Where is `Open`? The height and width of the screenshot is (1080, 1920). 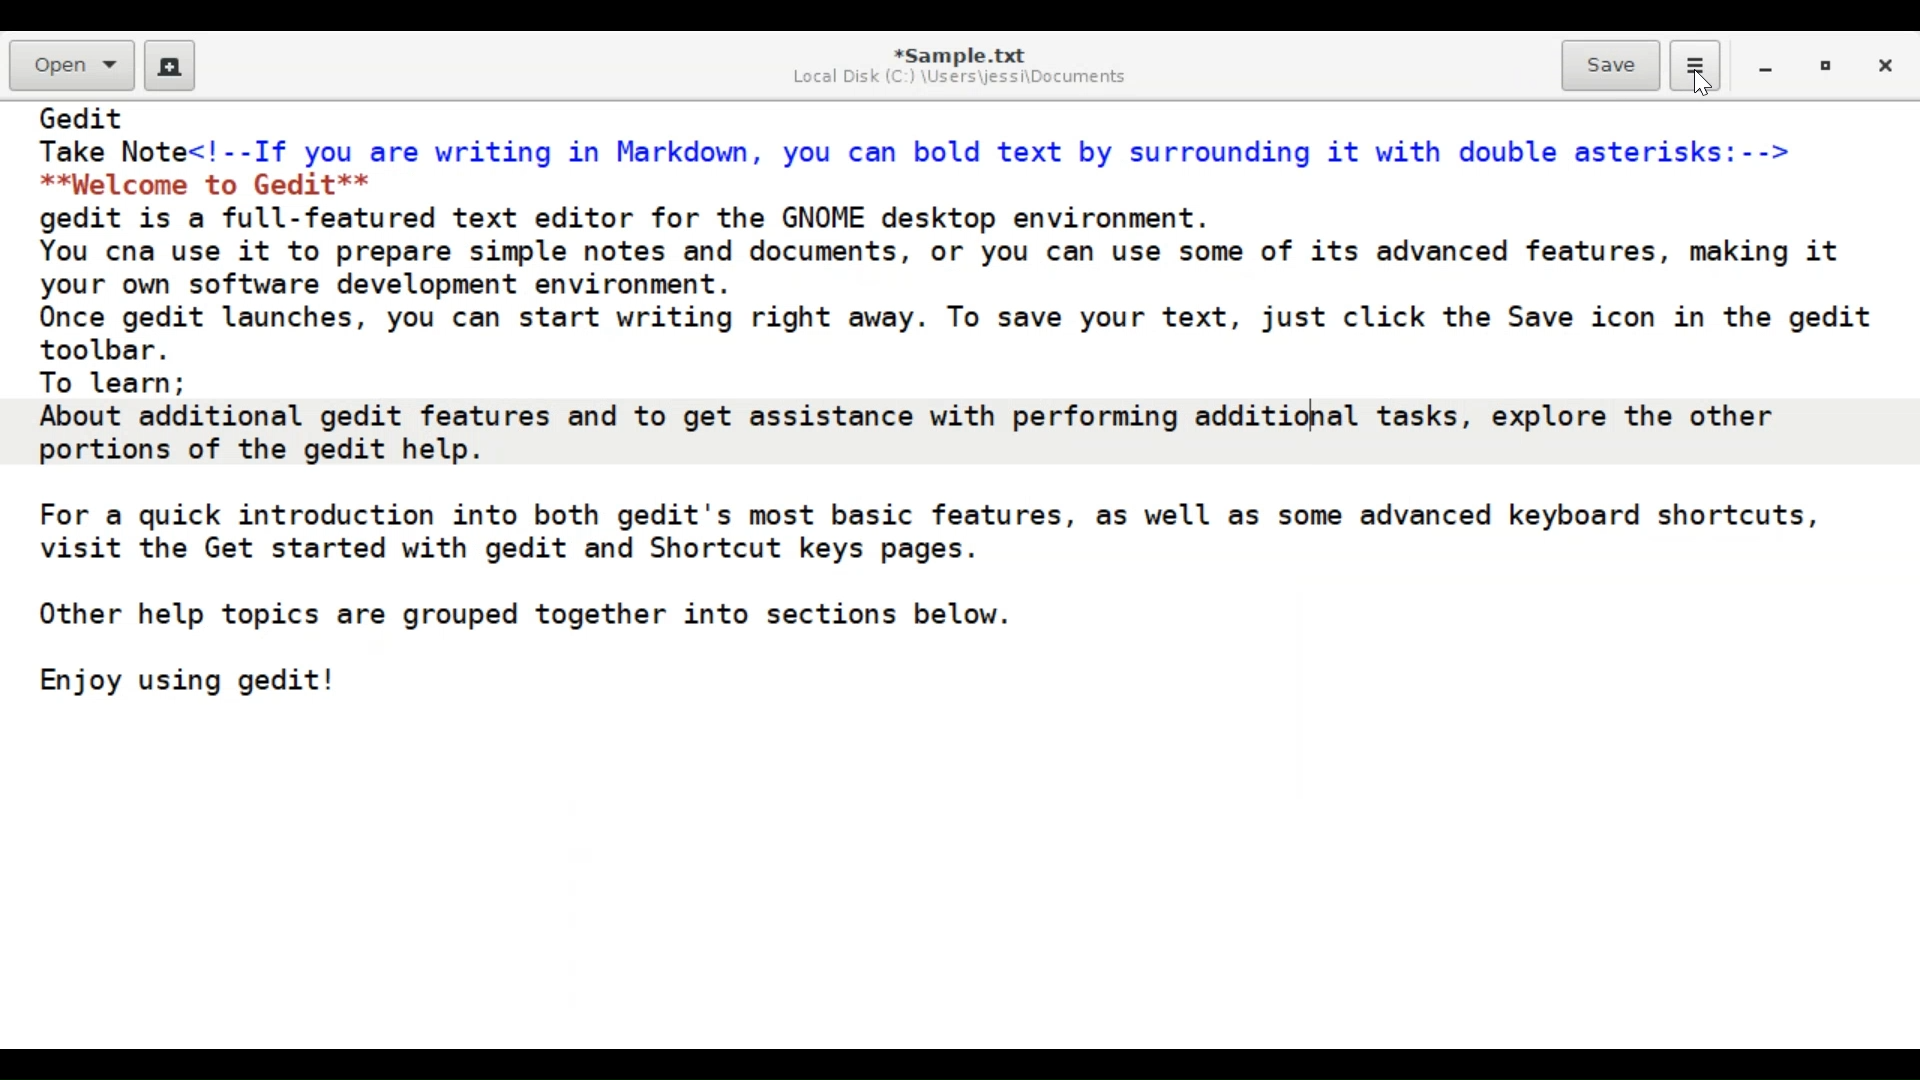
Open is located at coordinates (74, 66).